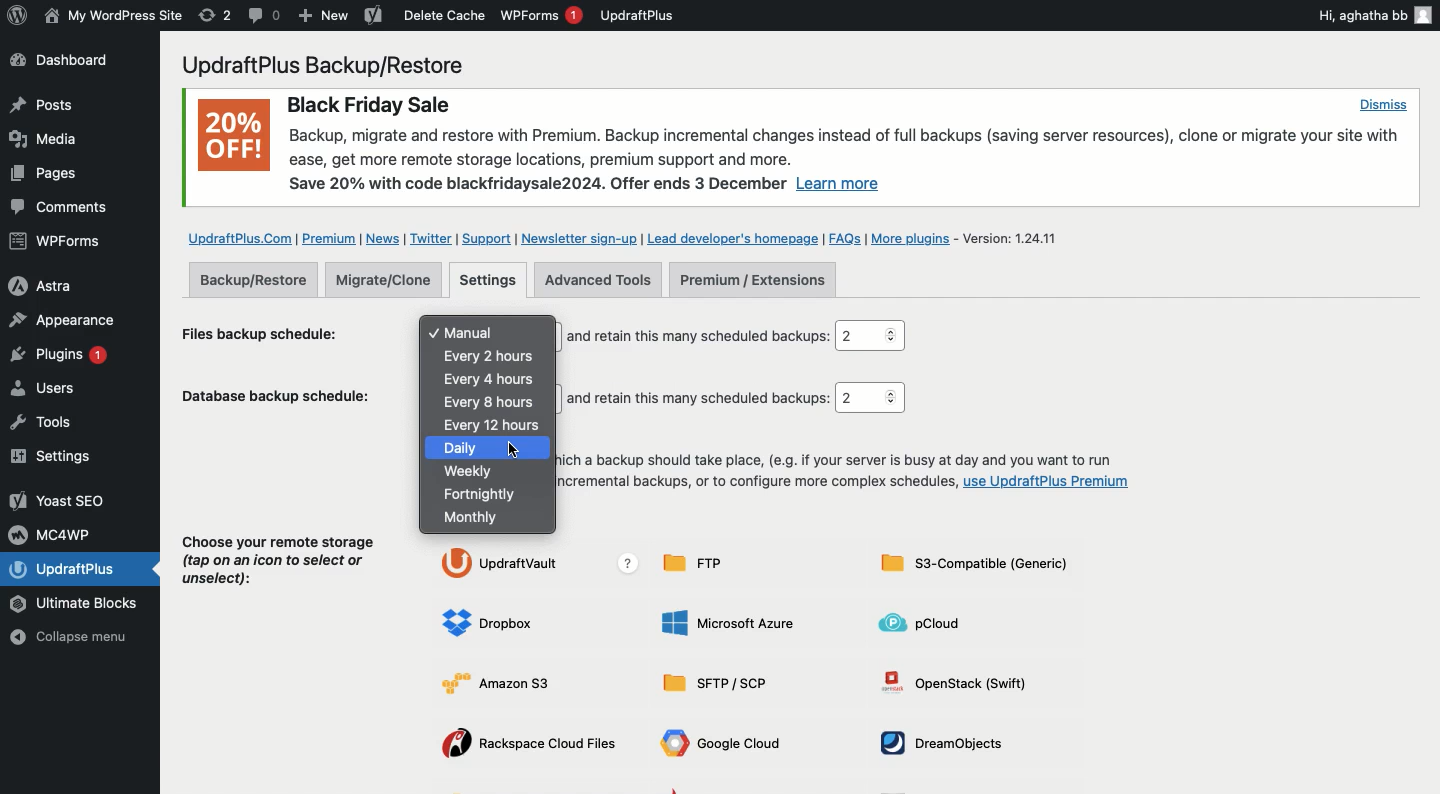 The image size is (1440, 794). What do you see at coordinates (372, 17) in the screenshot?
I see `Yoast` at bounding box center [372, 17].